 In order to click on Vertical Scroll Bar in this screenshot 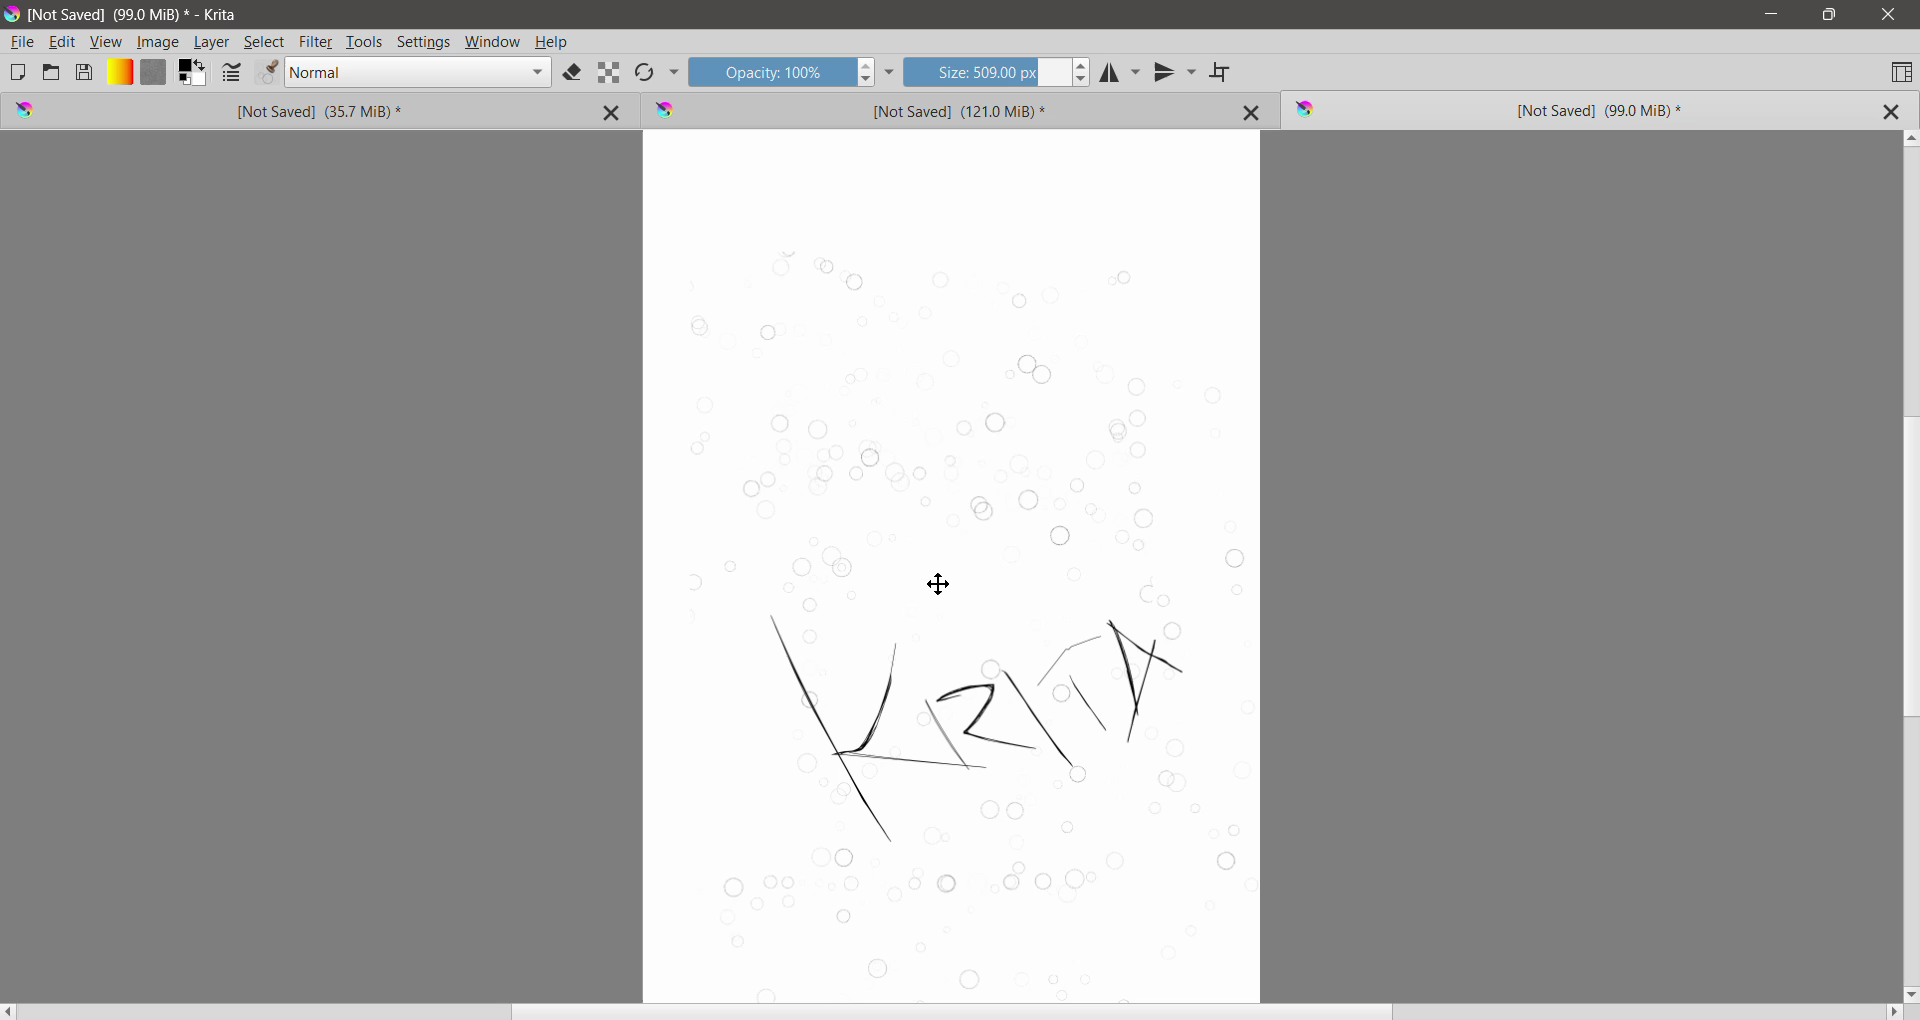, I will do `click(1908, 565)`.